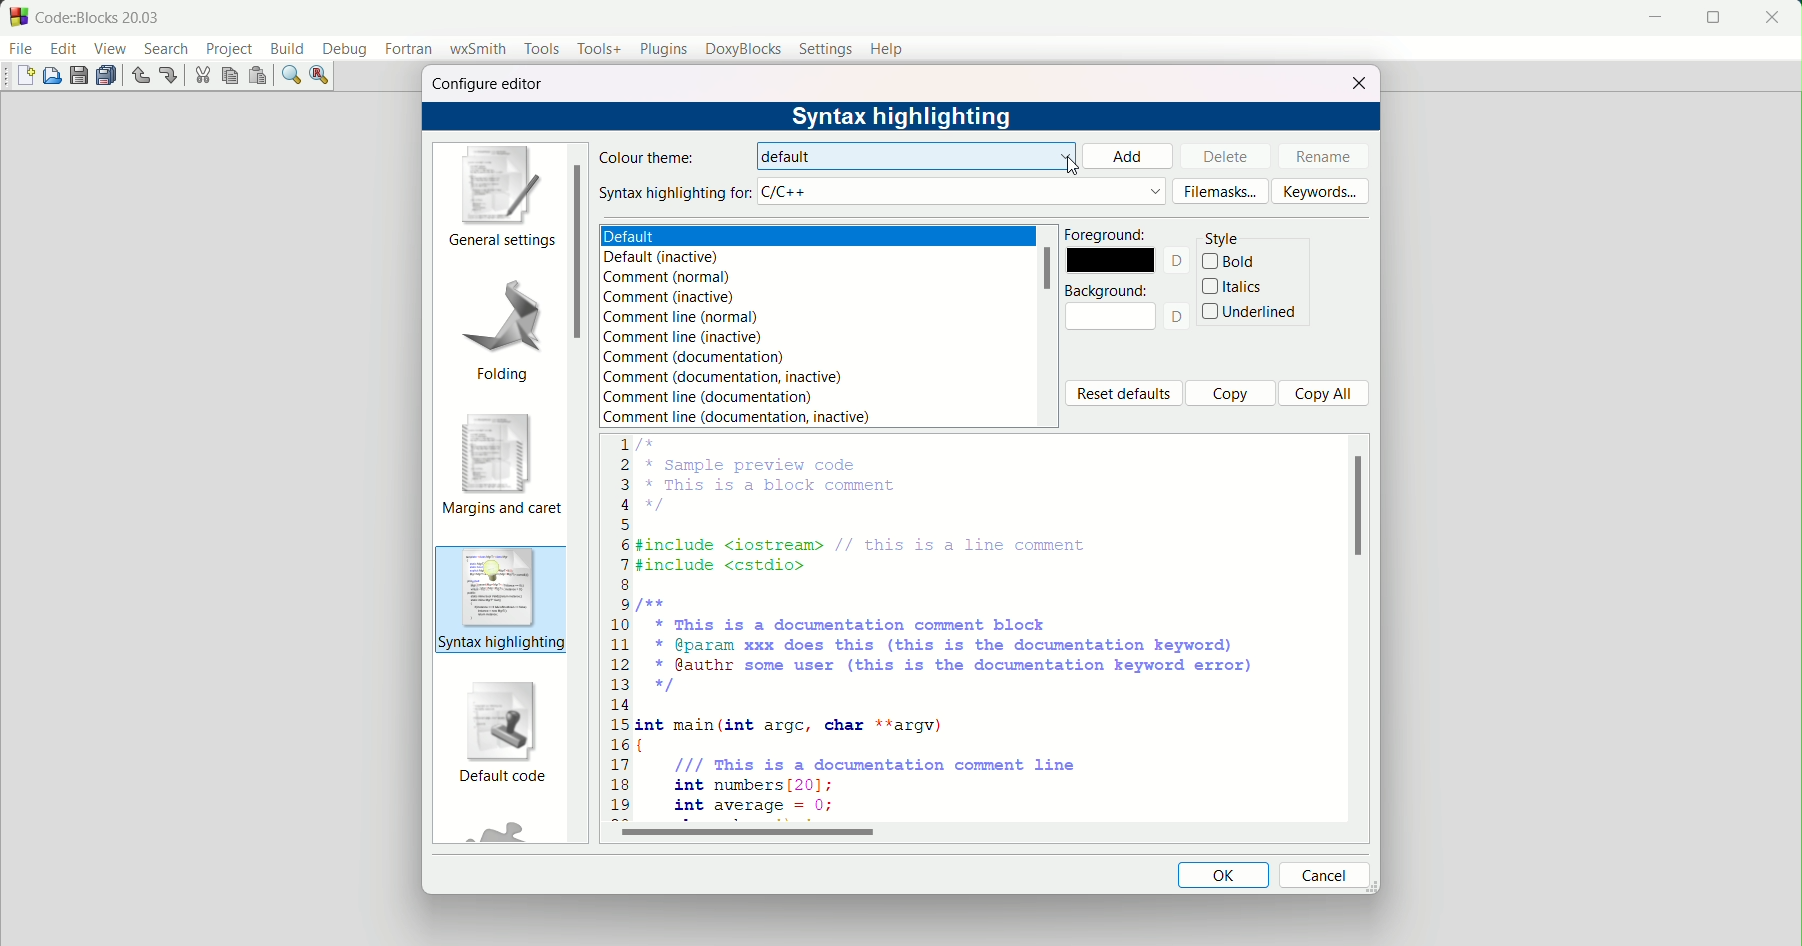 The height and width of the screenshot is (946, 1802). I want to click on project, so click(228, 50).